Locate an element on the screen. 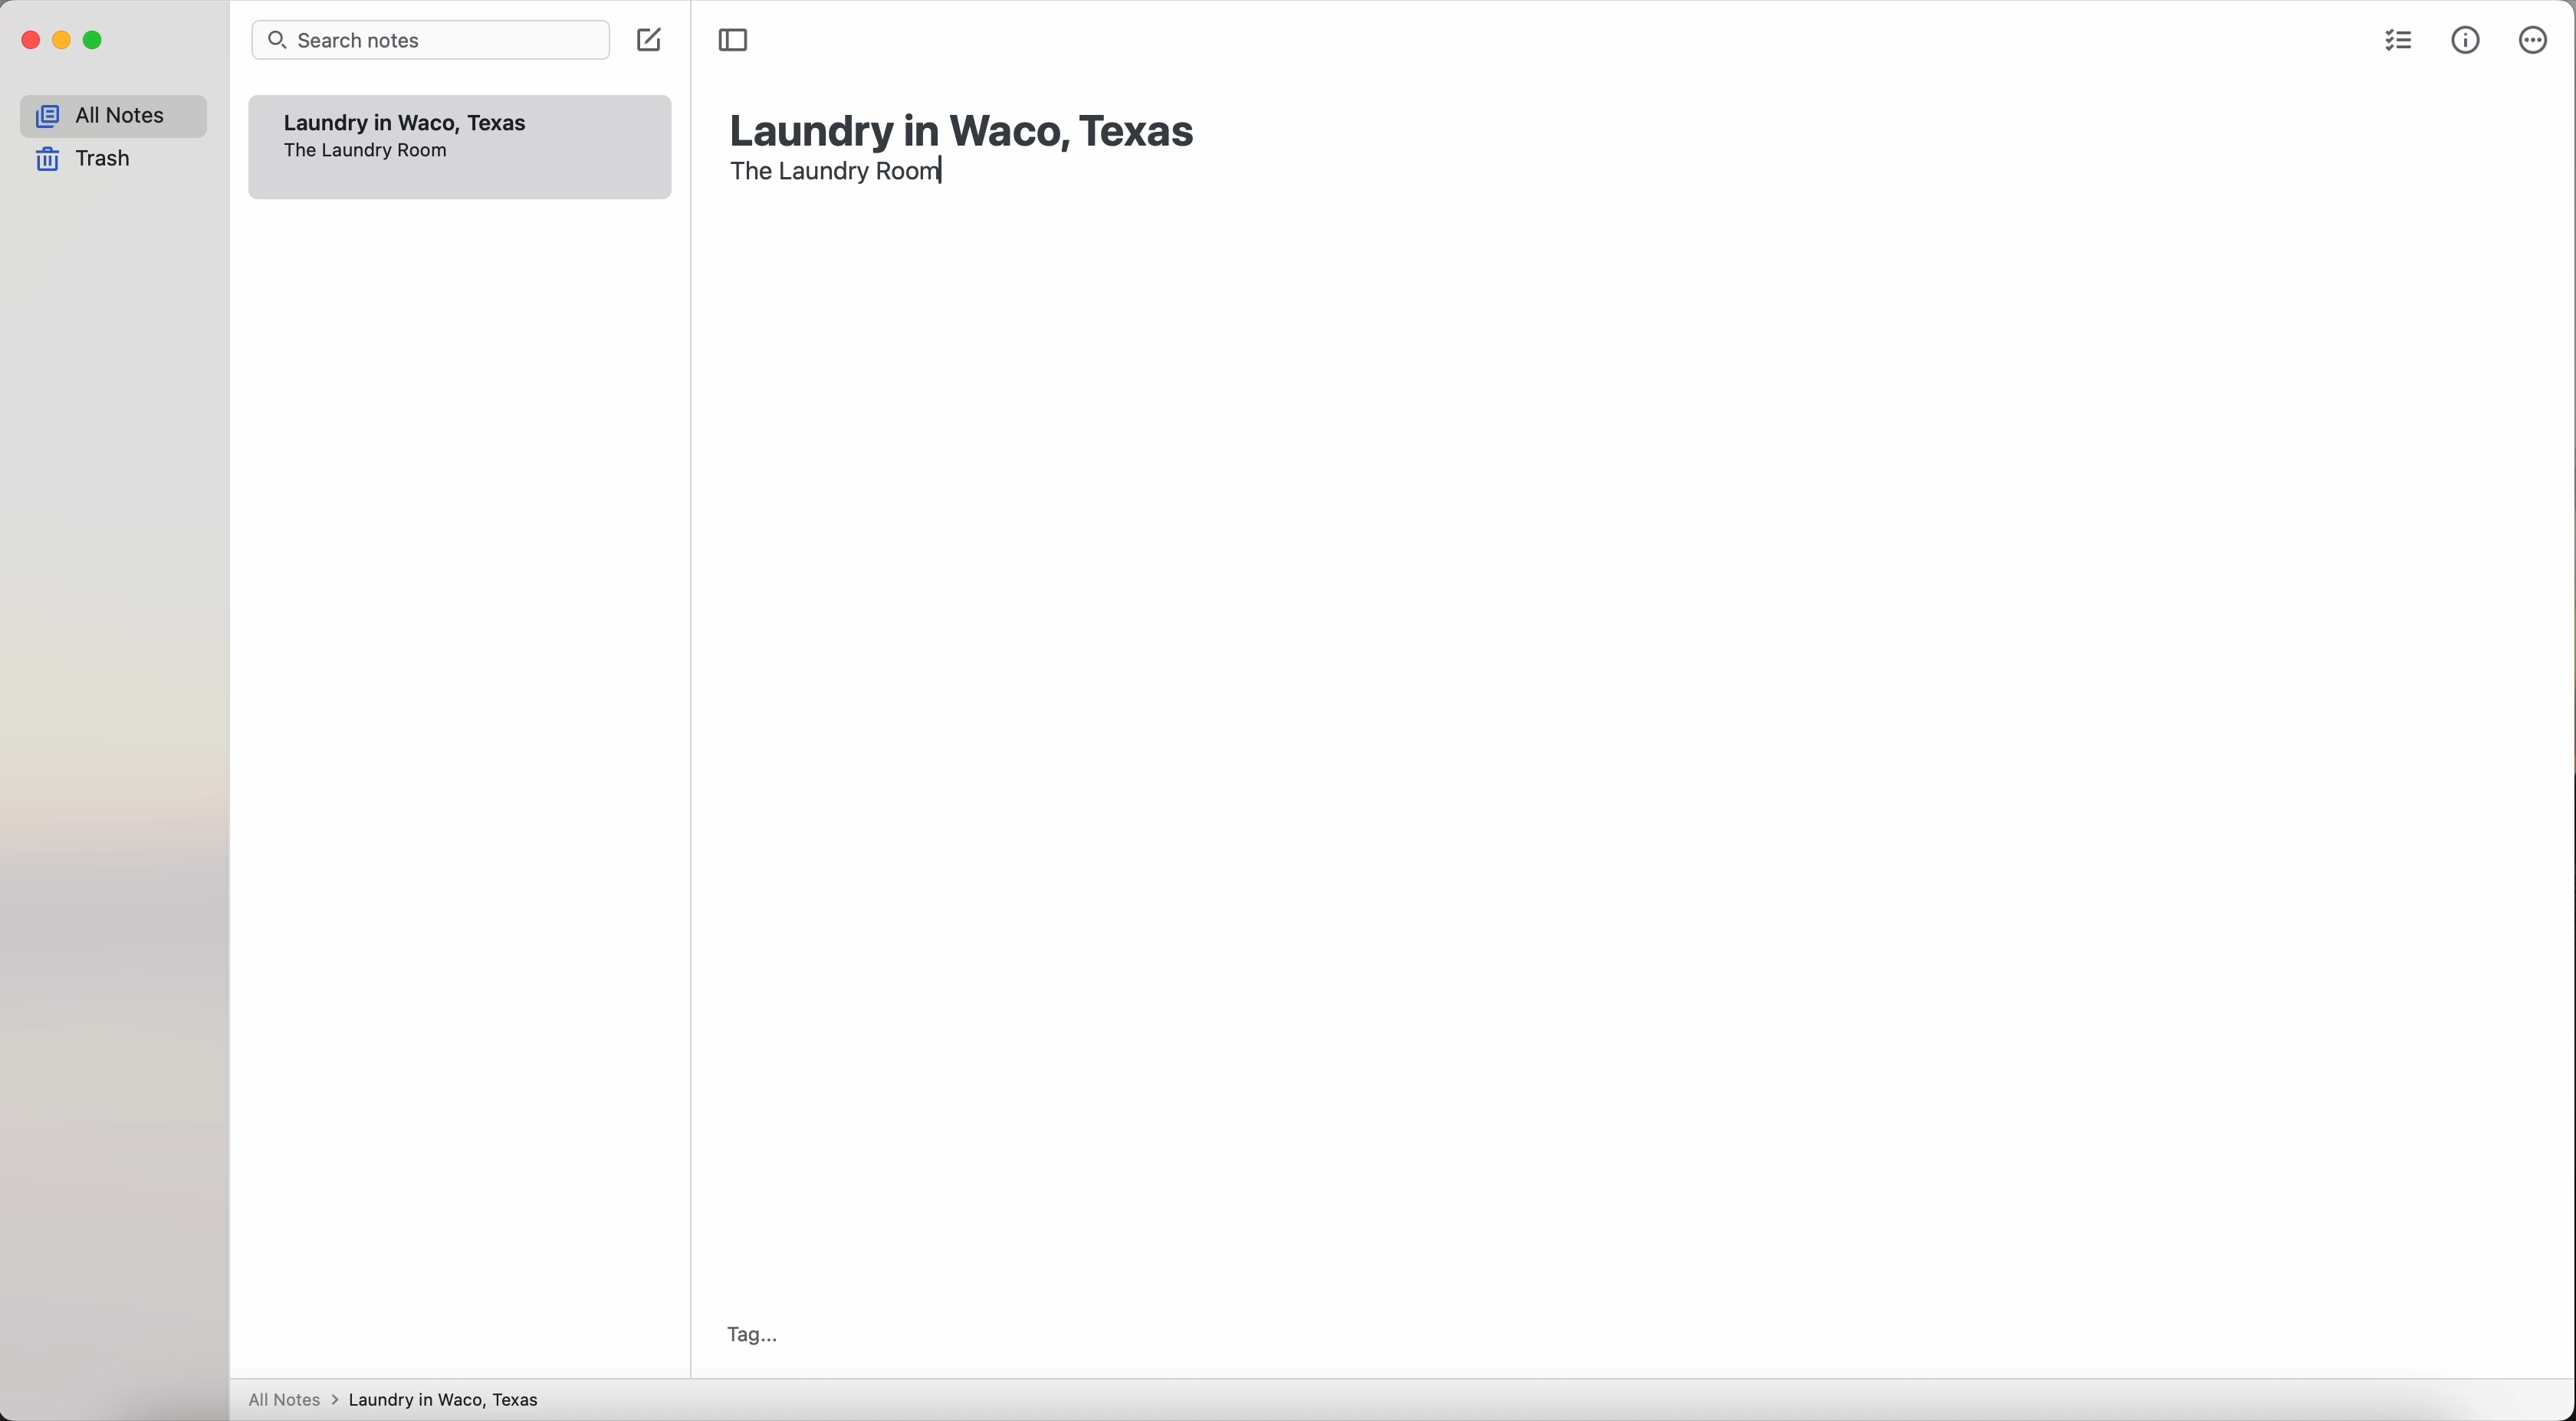 Image resolution: width=2576 pixels, height=1421 pixels. metrics is located at coordinates (2468, 39).